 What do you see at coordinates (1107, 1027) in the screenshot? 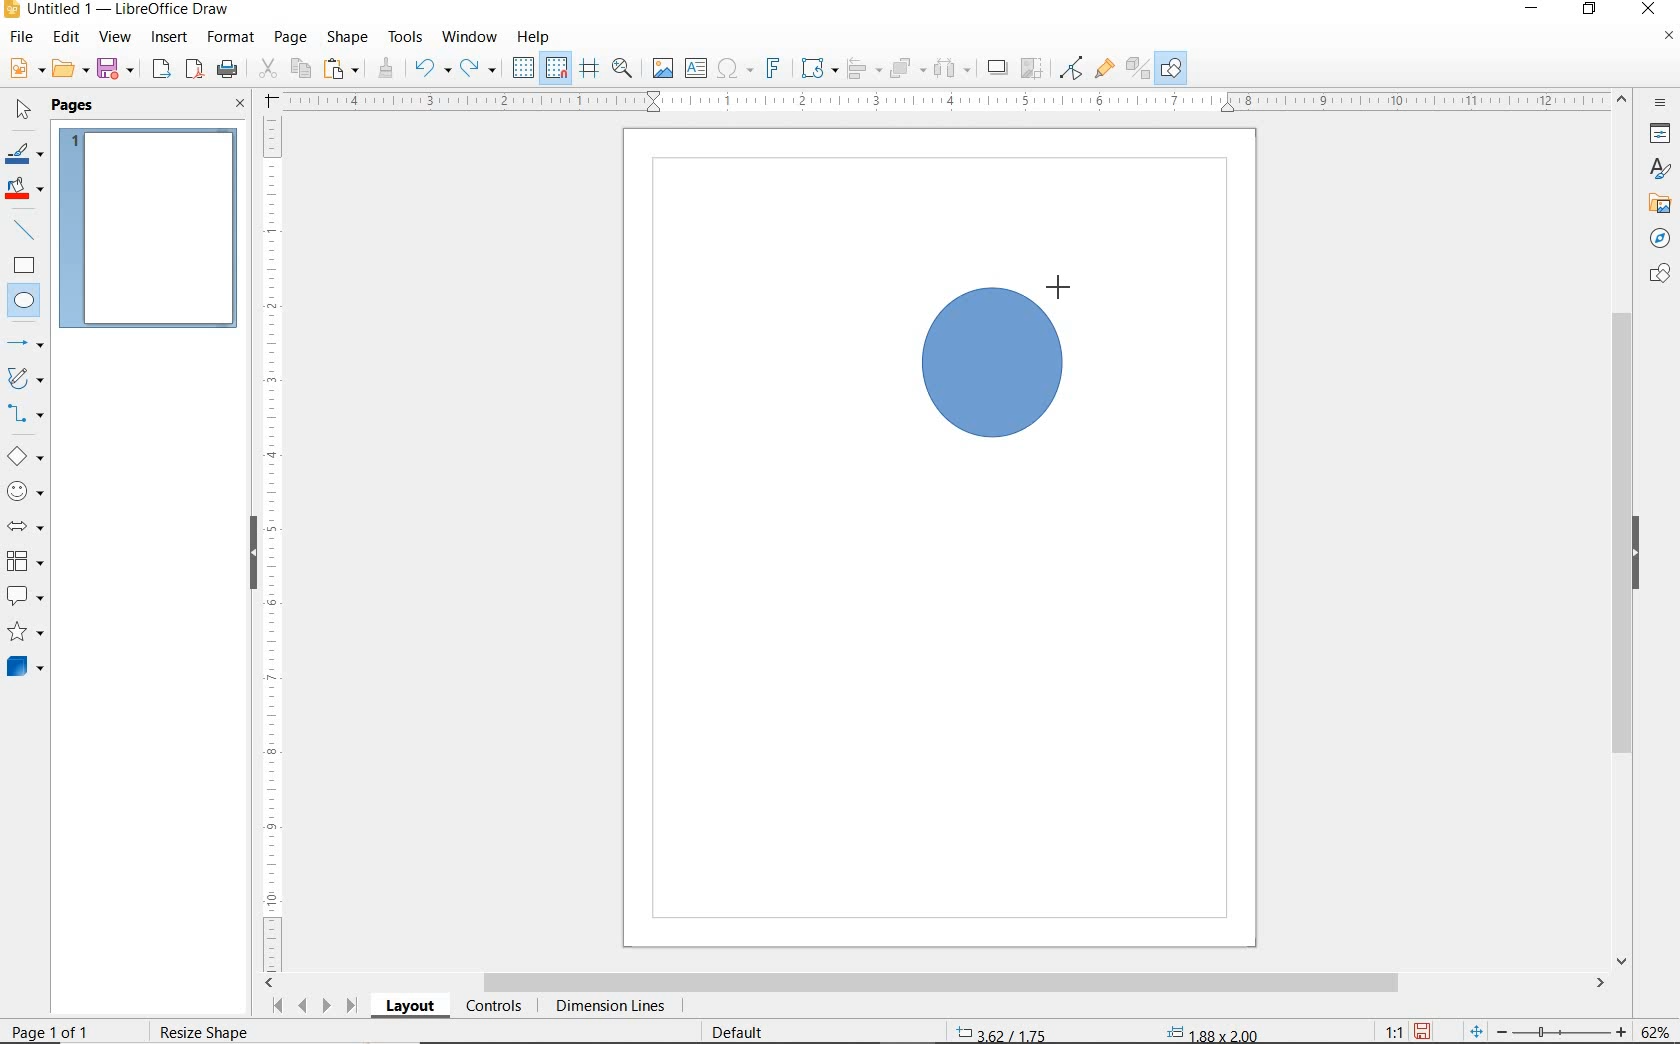
I see `STANDARD SELECTION` at bounding box center [1107, 1027].